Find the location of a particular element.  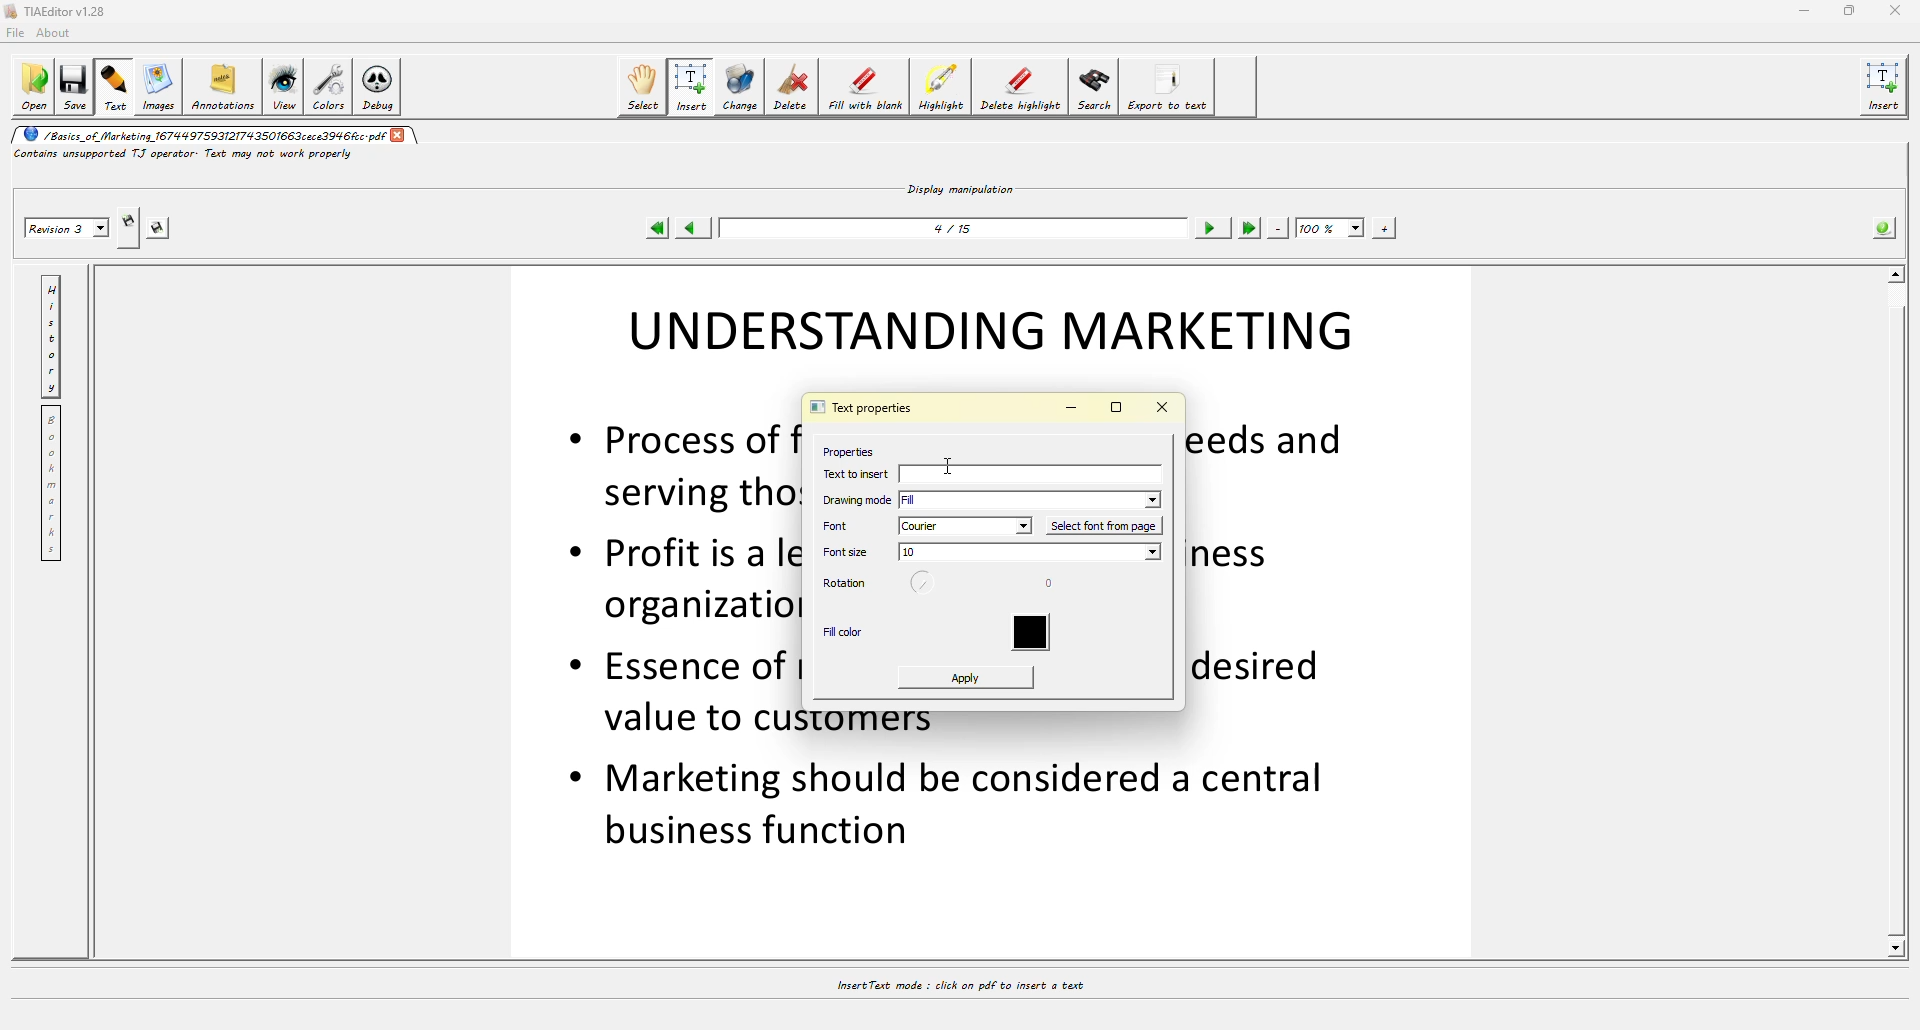

bookmarks is located at coordinates (55, 484).